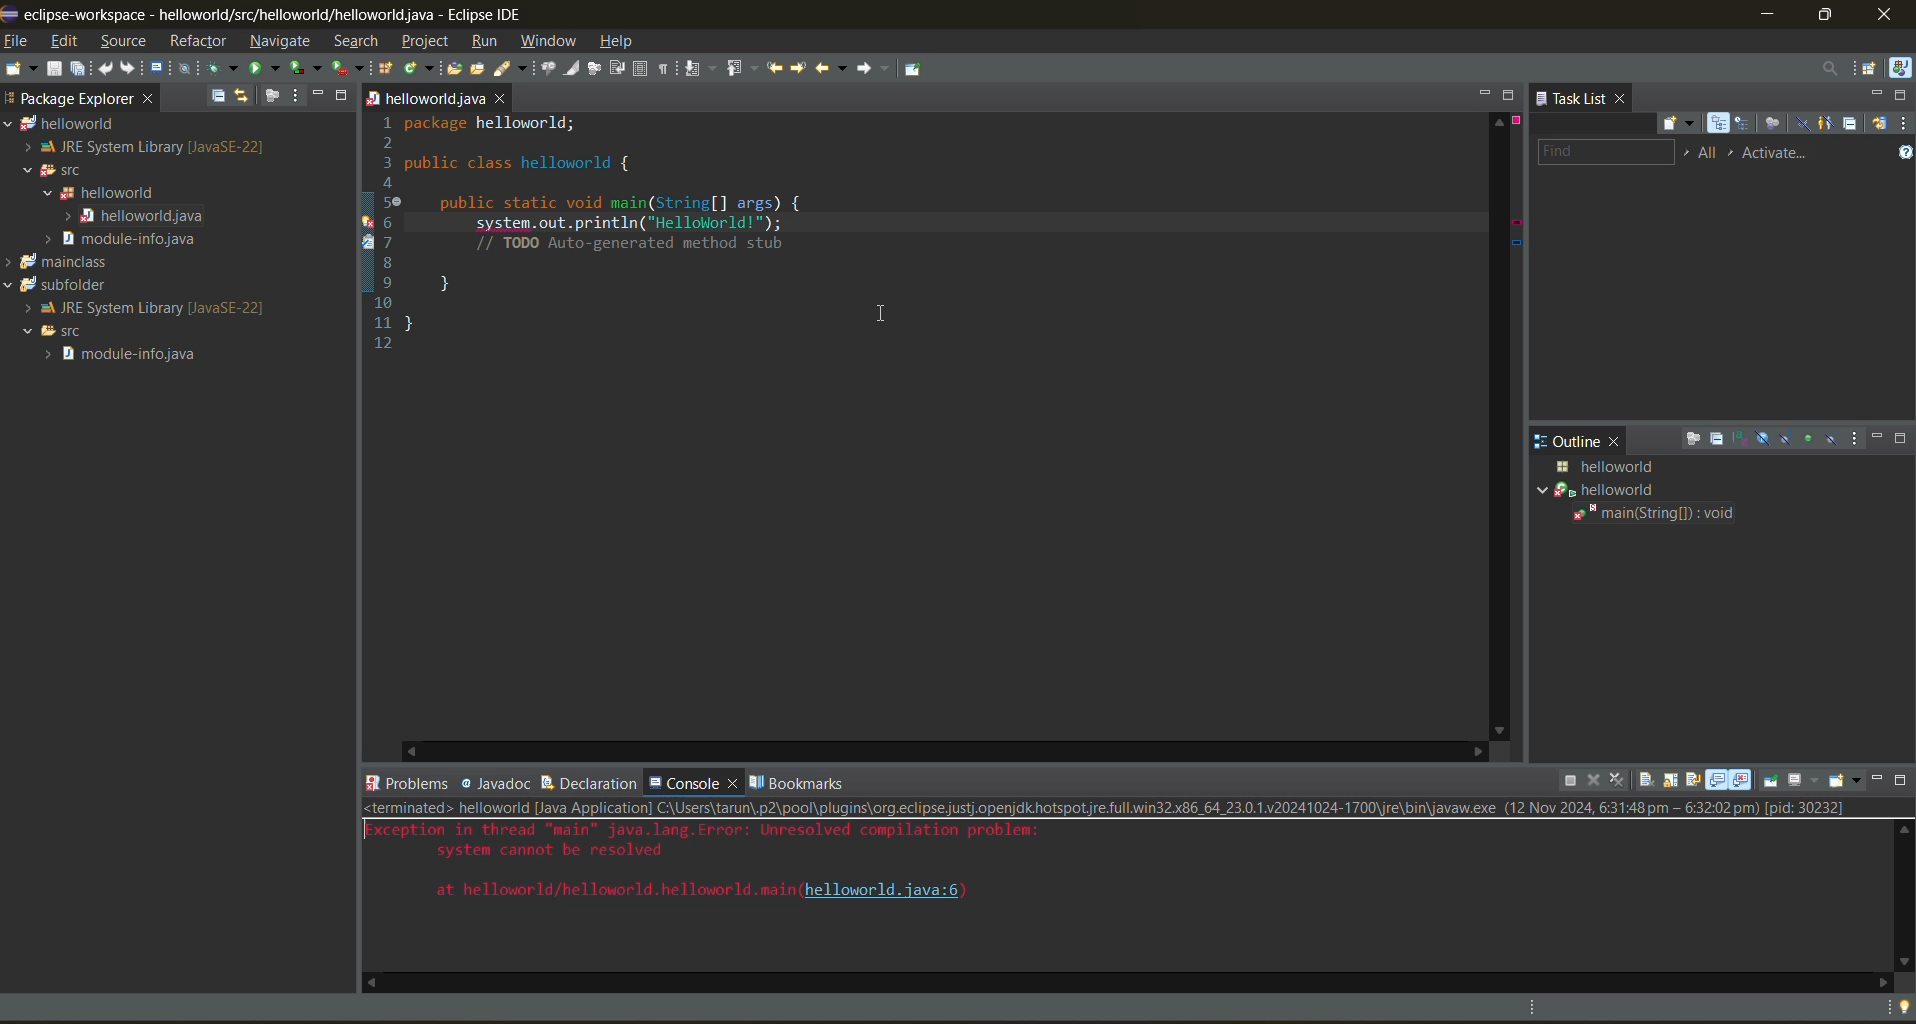  What do you see at coordinates (1877, 93) in the screenshot?
I see `minimize` at bounding box center [1877, 93].